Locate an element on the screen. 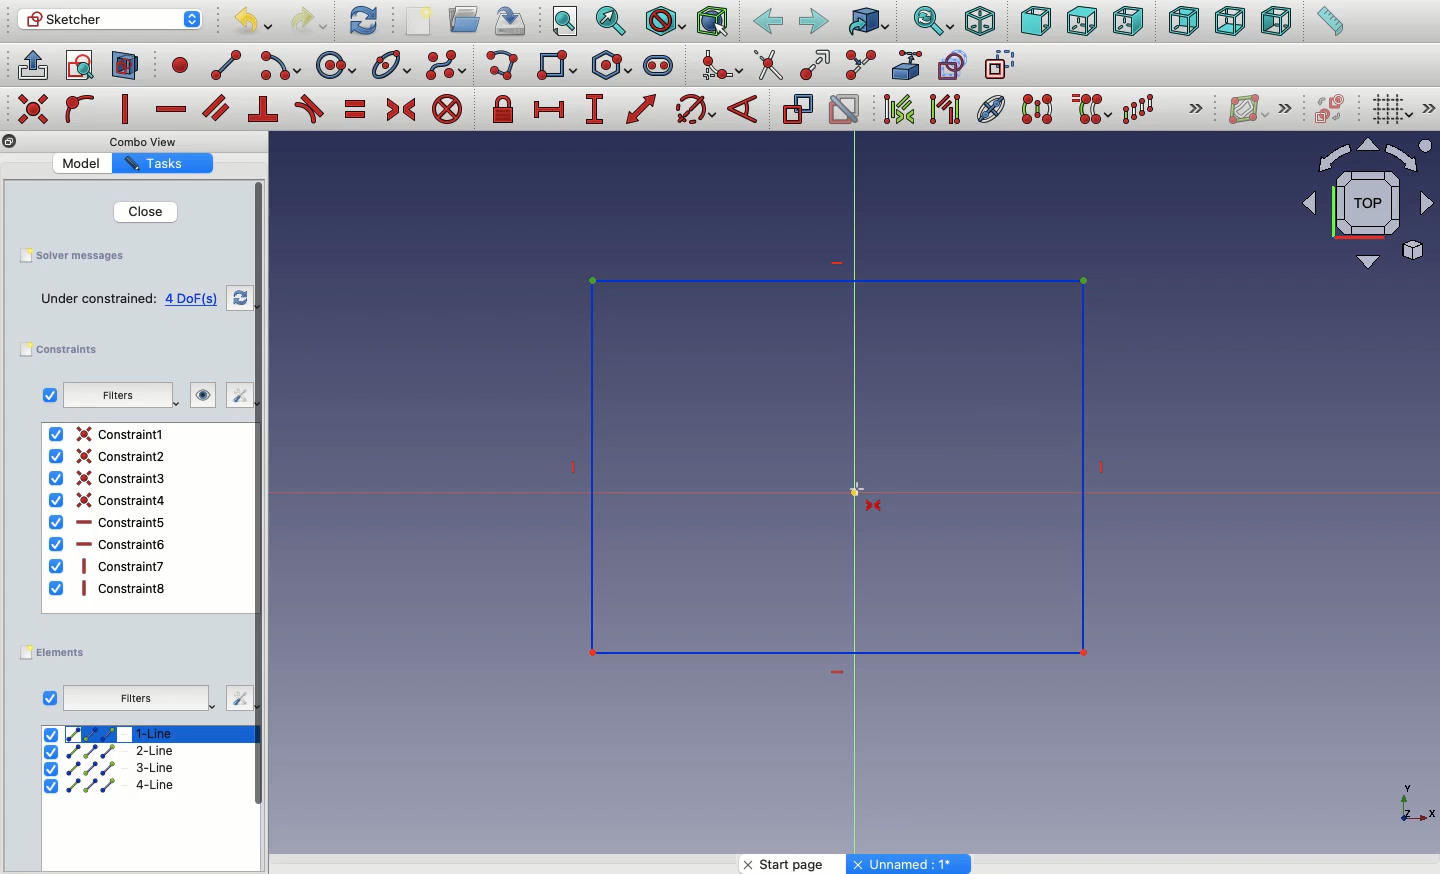  2-line is located at coordinates (113, 752).